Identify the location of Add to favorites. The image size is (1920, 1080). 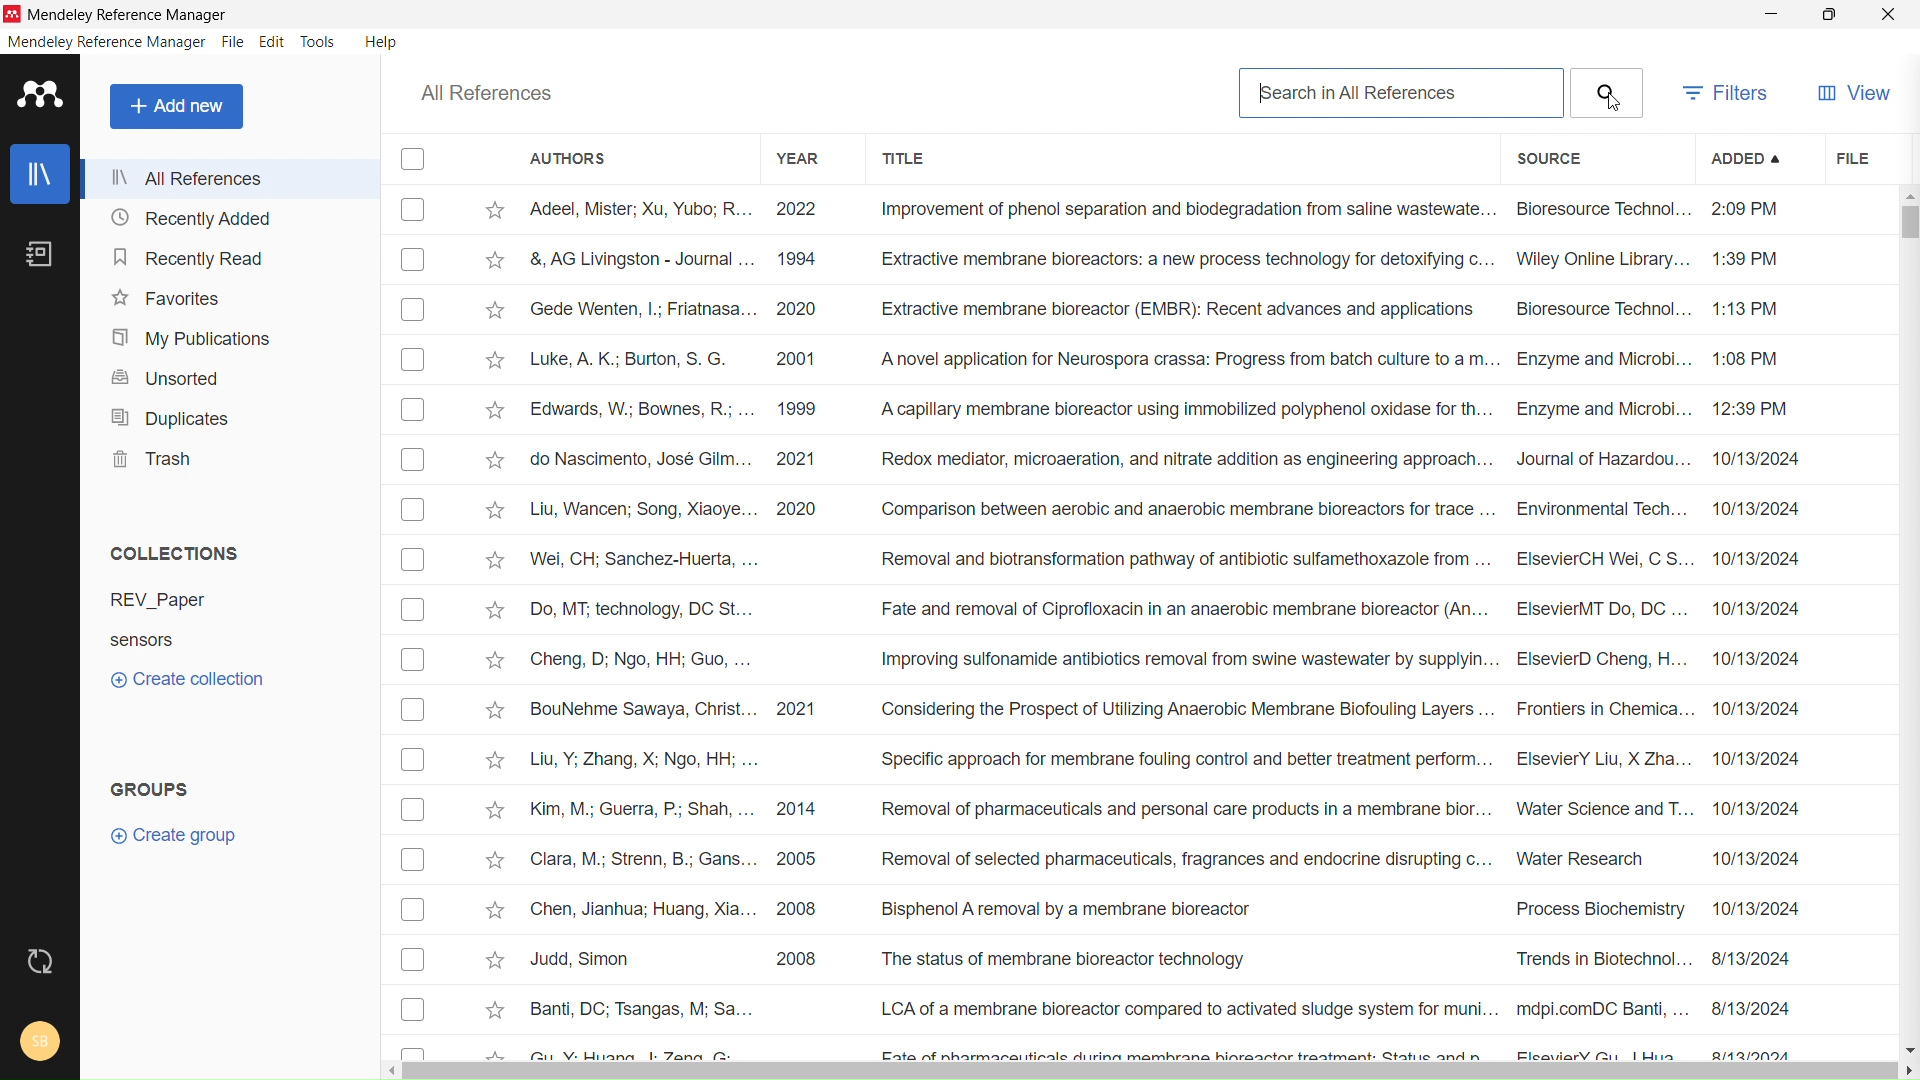
(499, 458).